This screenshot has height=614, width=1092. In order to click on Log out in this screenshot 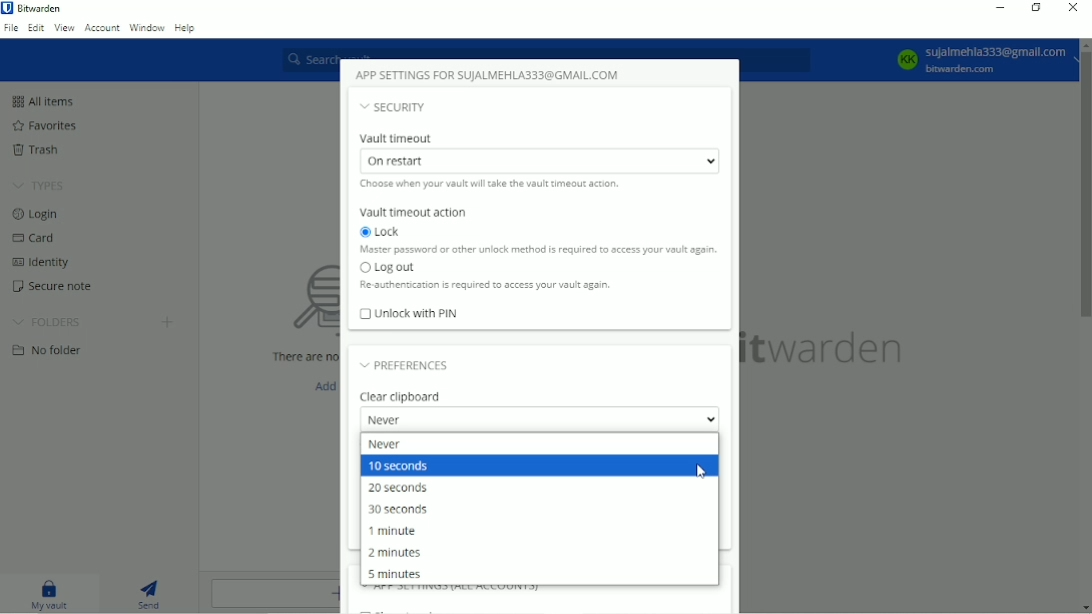, I will do `click(387, 268)`.